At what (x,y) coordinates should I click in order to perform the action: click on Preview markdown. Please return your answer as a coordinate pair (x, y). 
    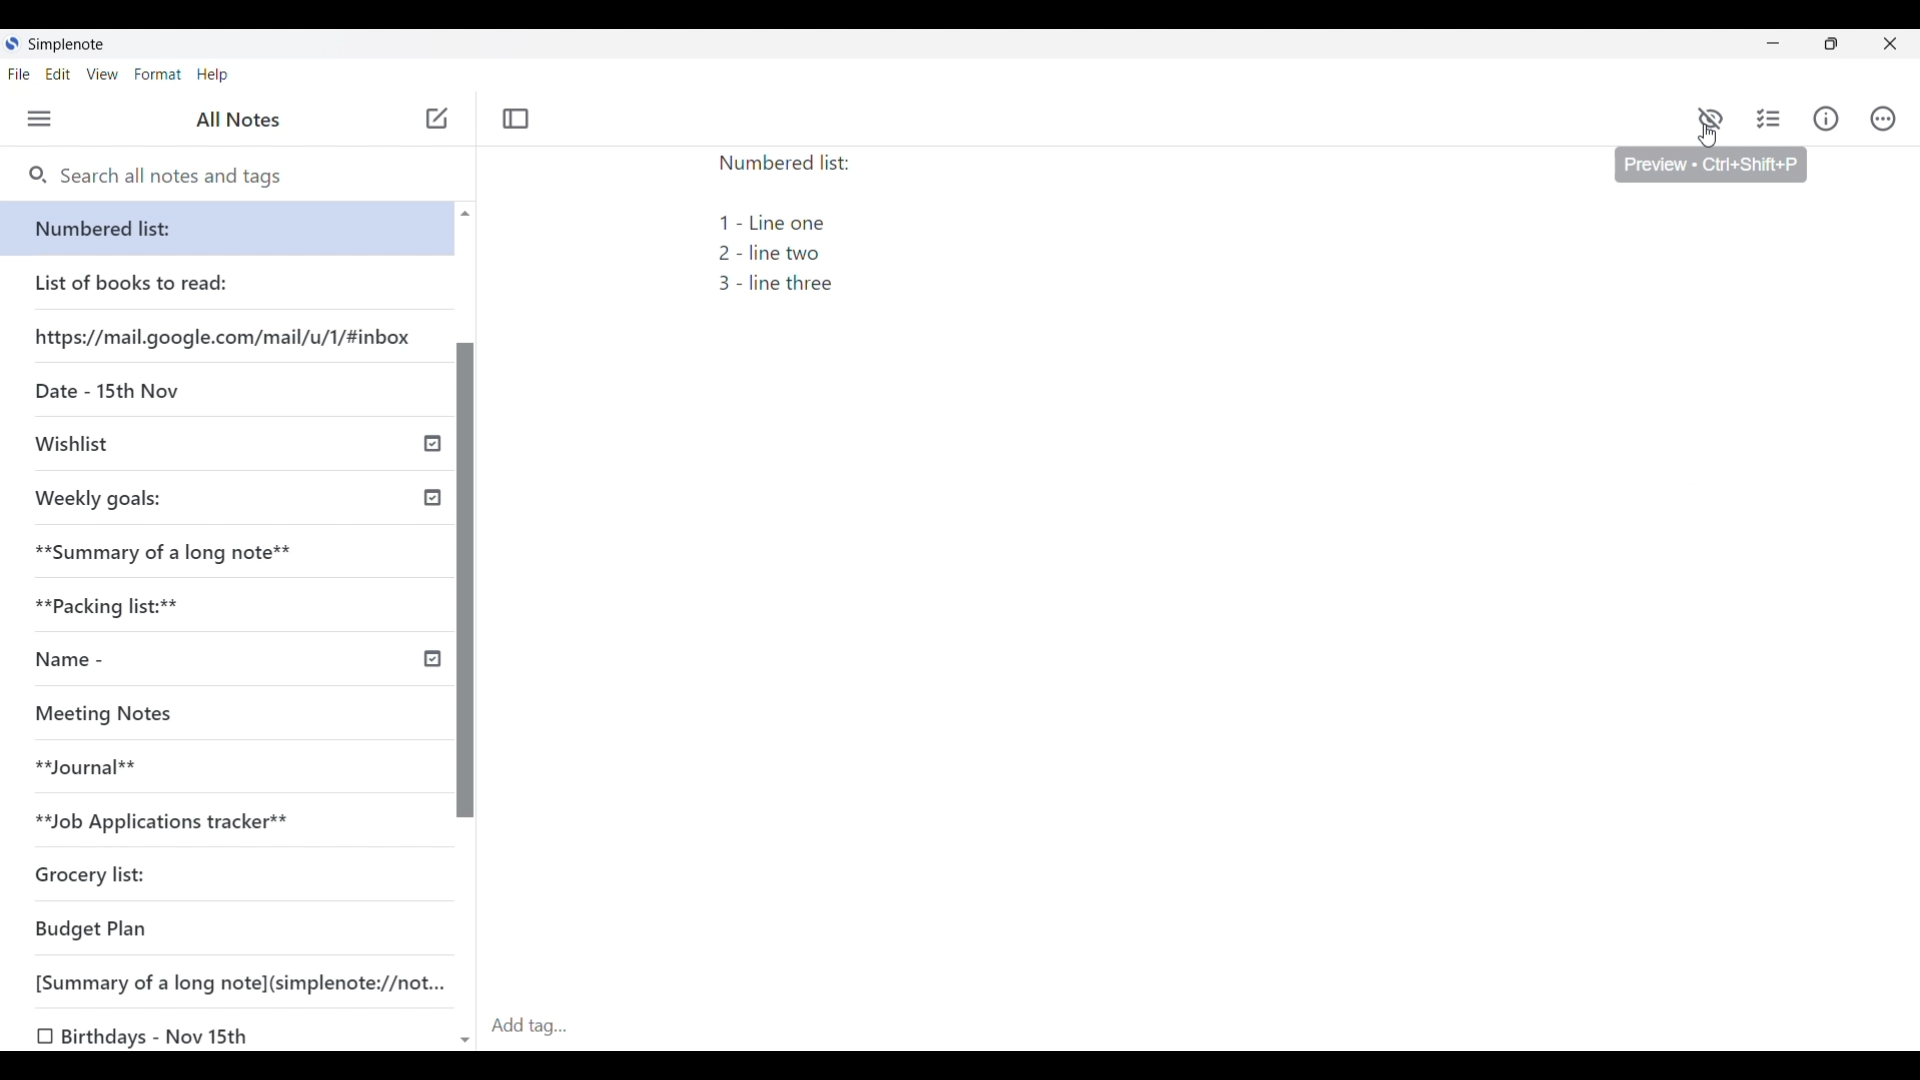
    Looking at the image, I should click on (1711, 114).